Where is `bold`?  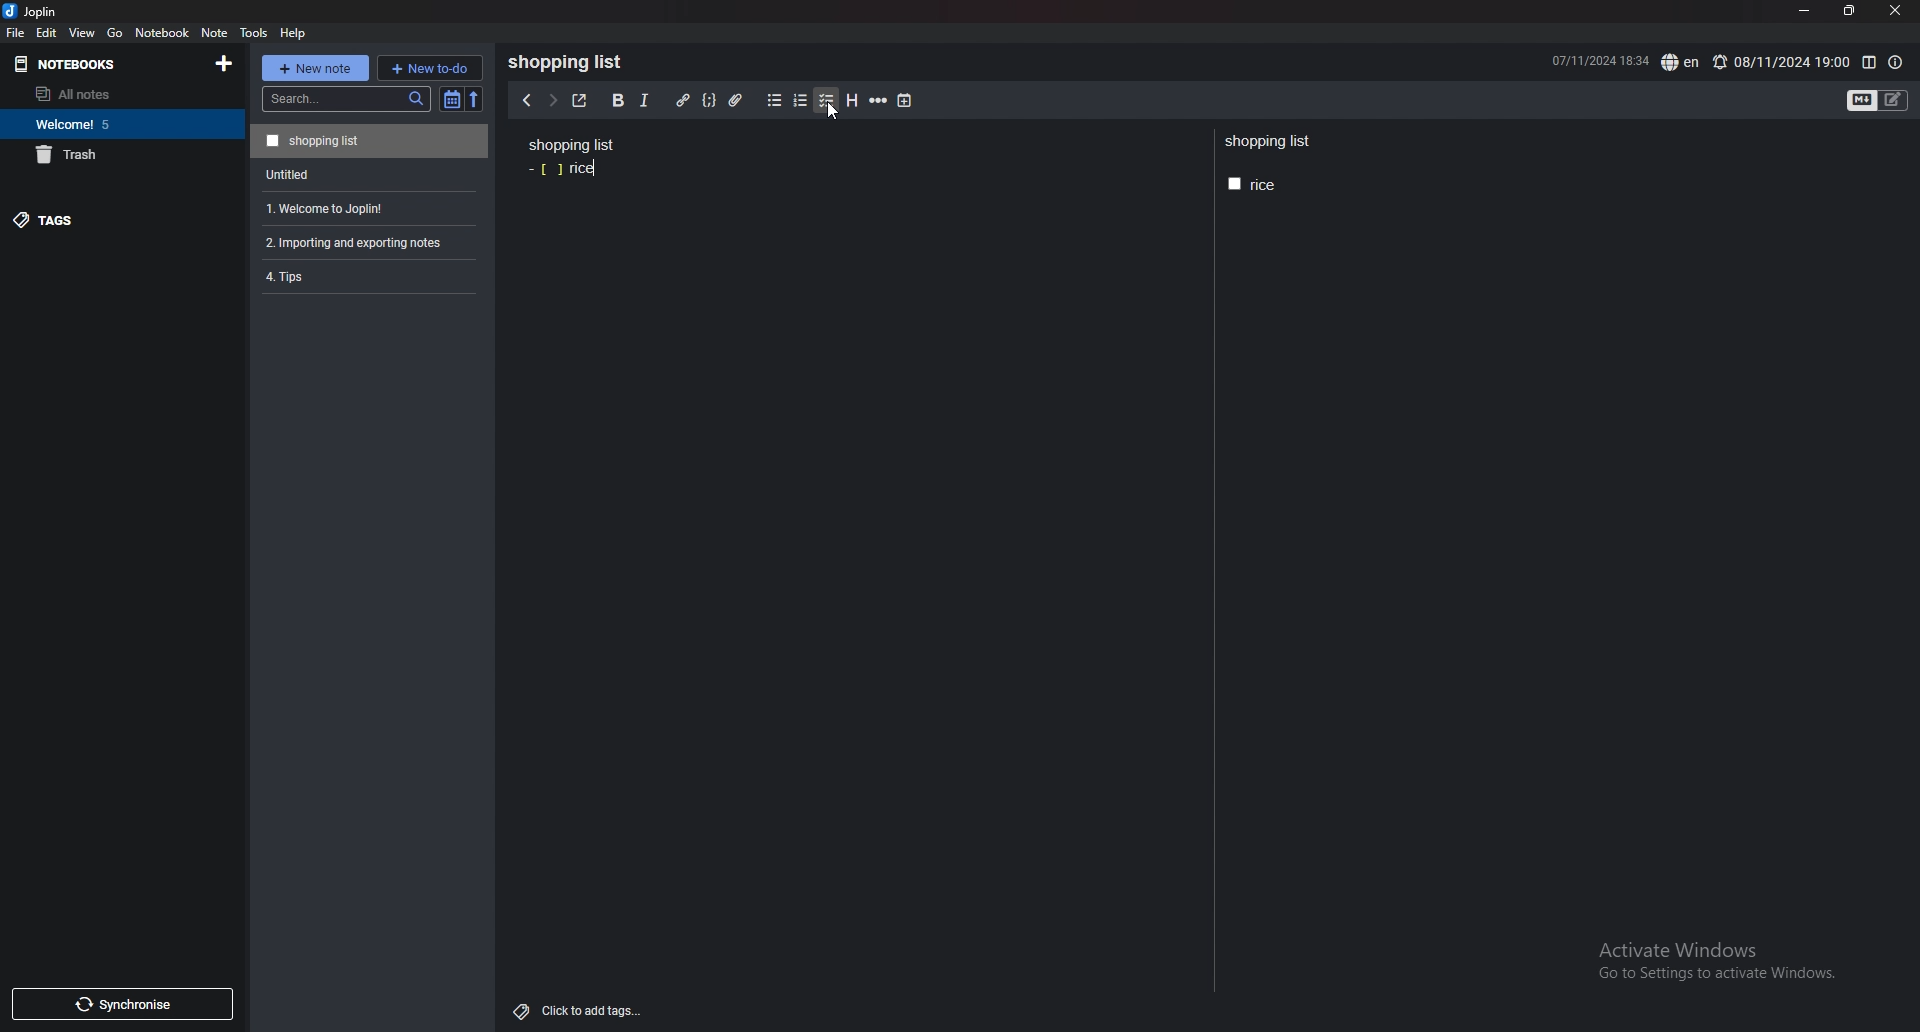
bold is located at coordinates (618, 101).